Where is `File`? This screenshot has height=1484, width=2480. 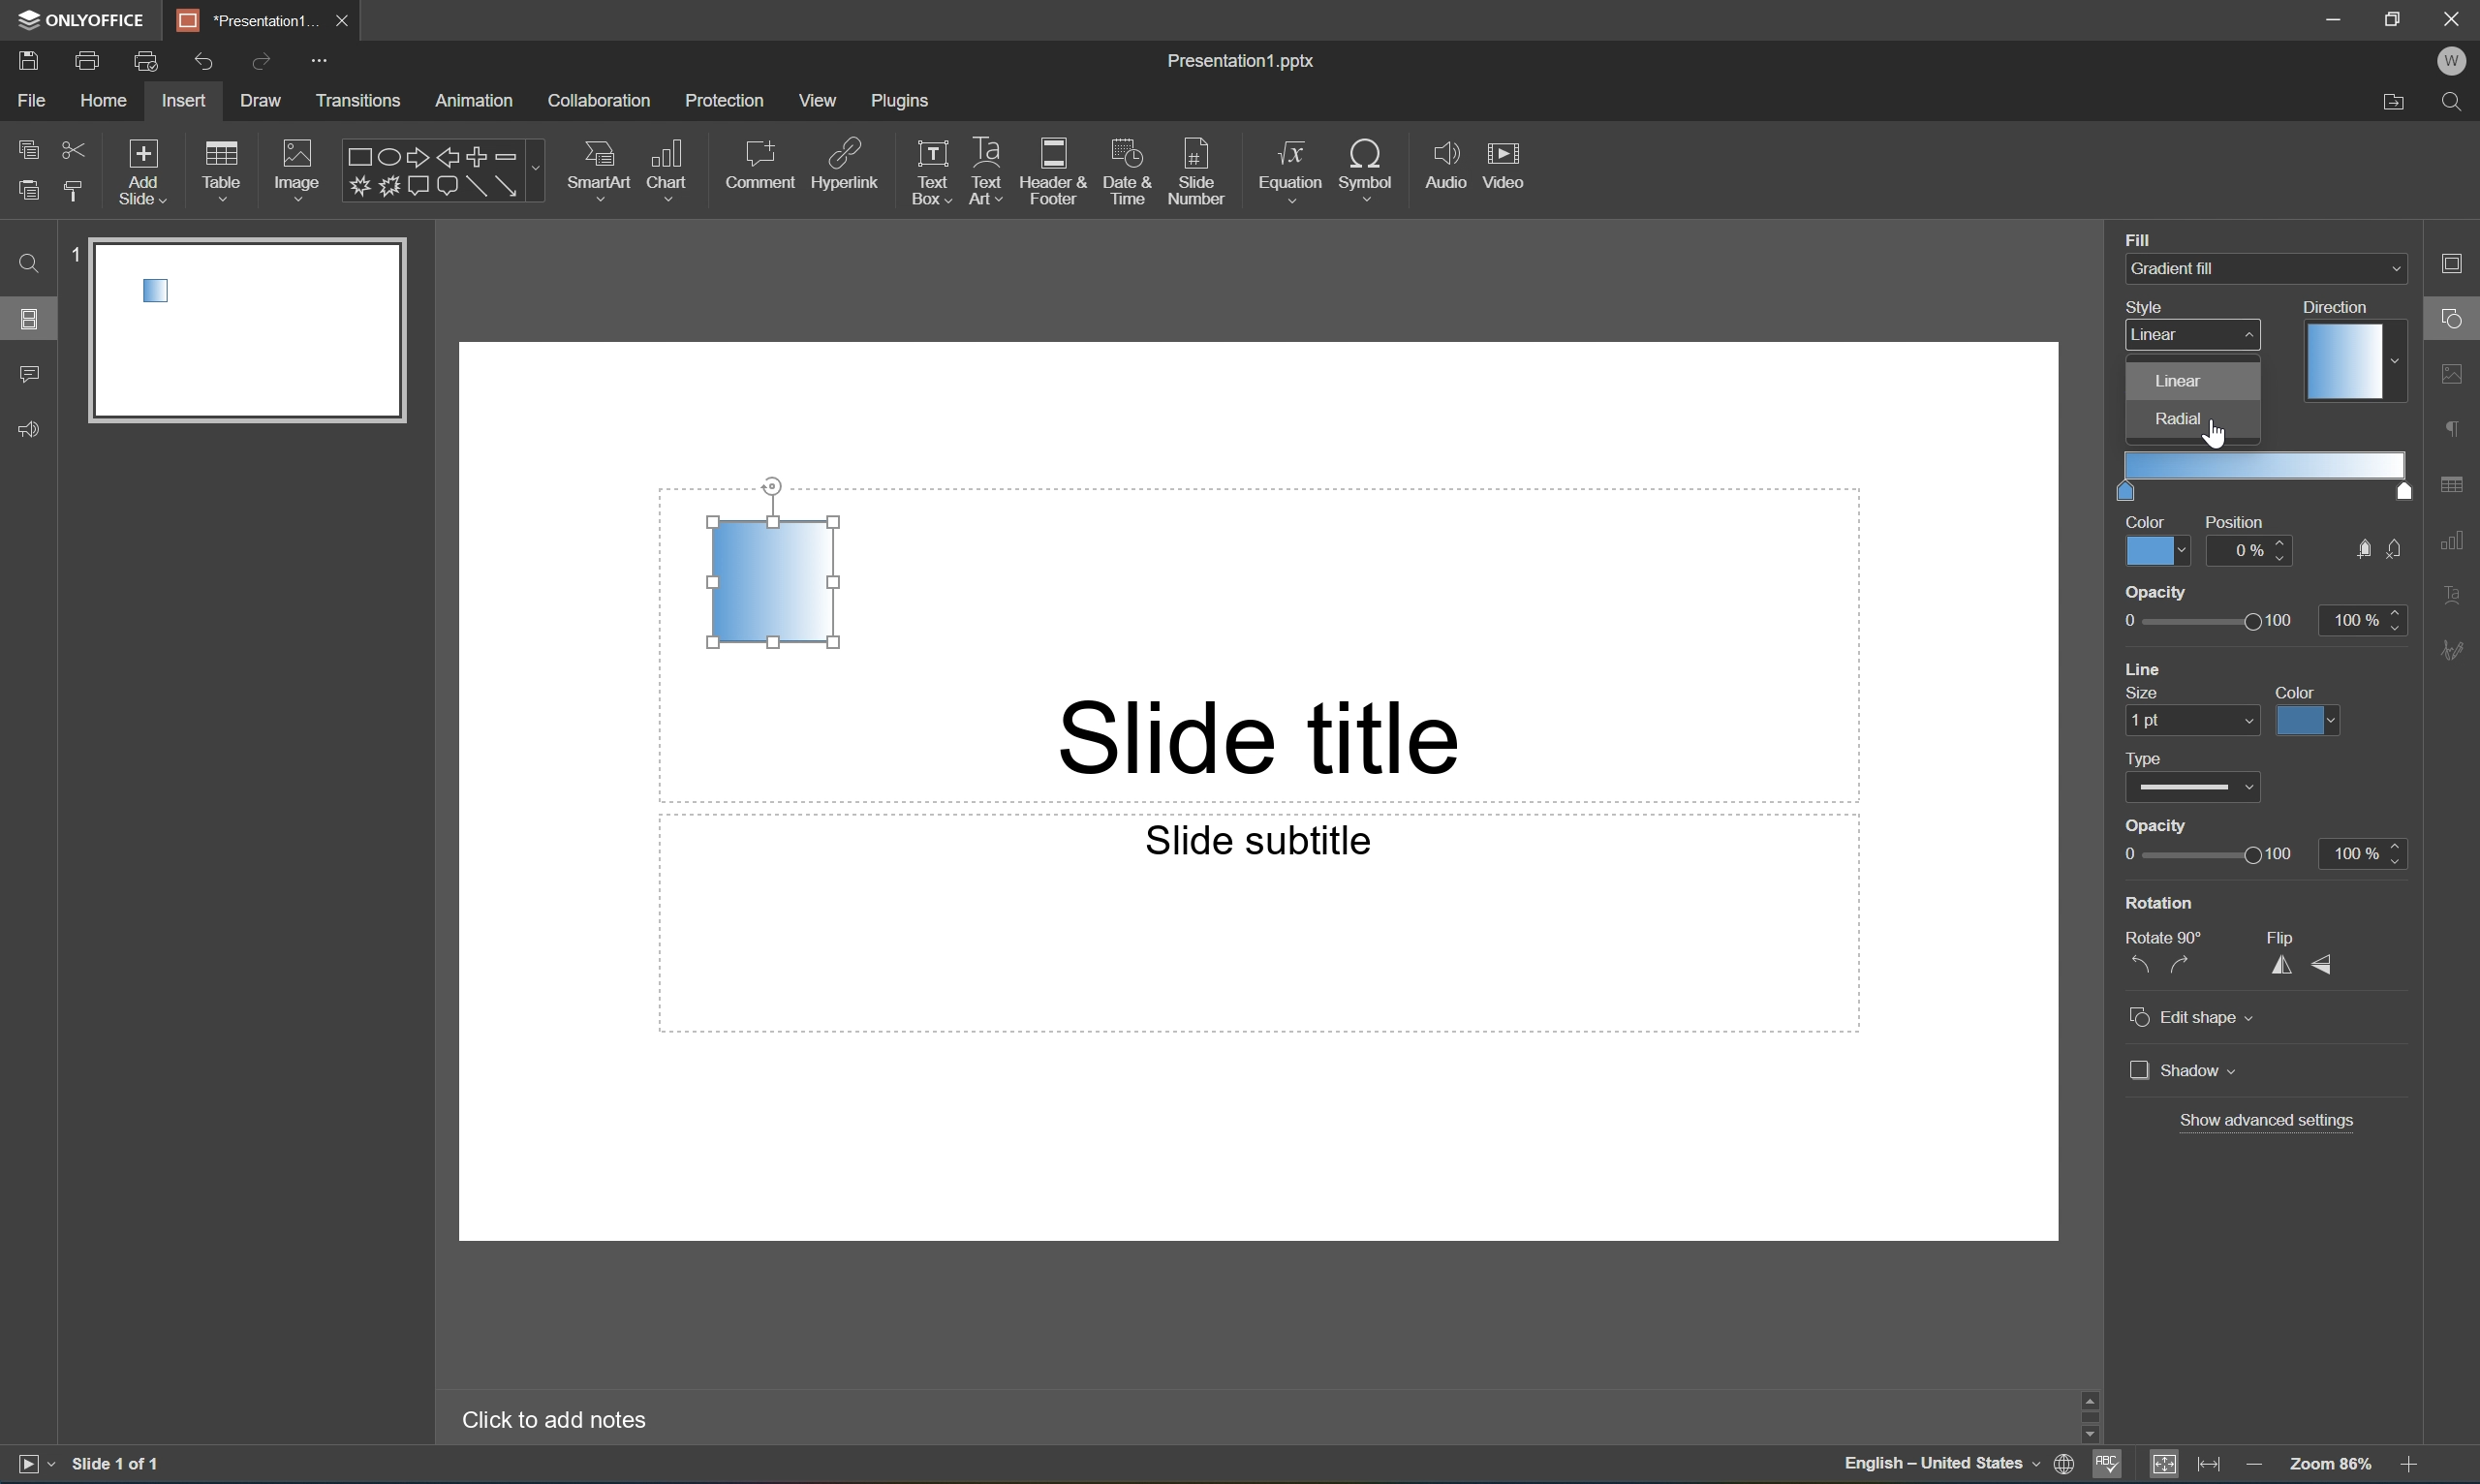 File is located at coordinates (31, 100).